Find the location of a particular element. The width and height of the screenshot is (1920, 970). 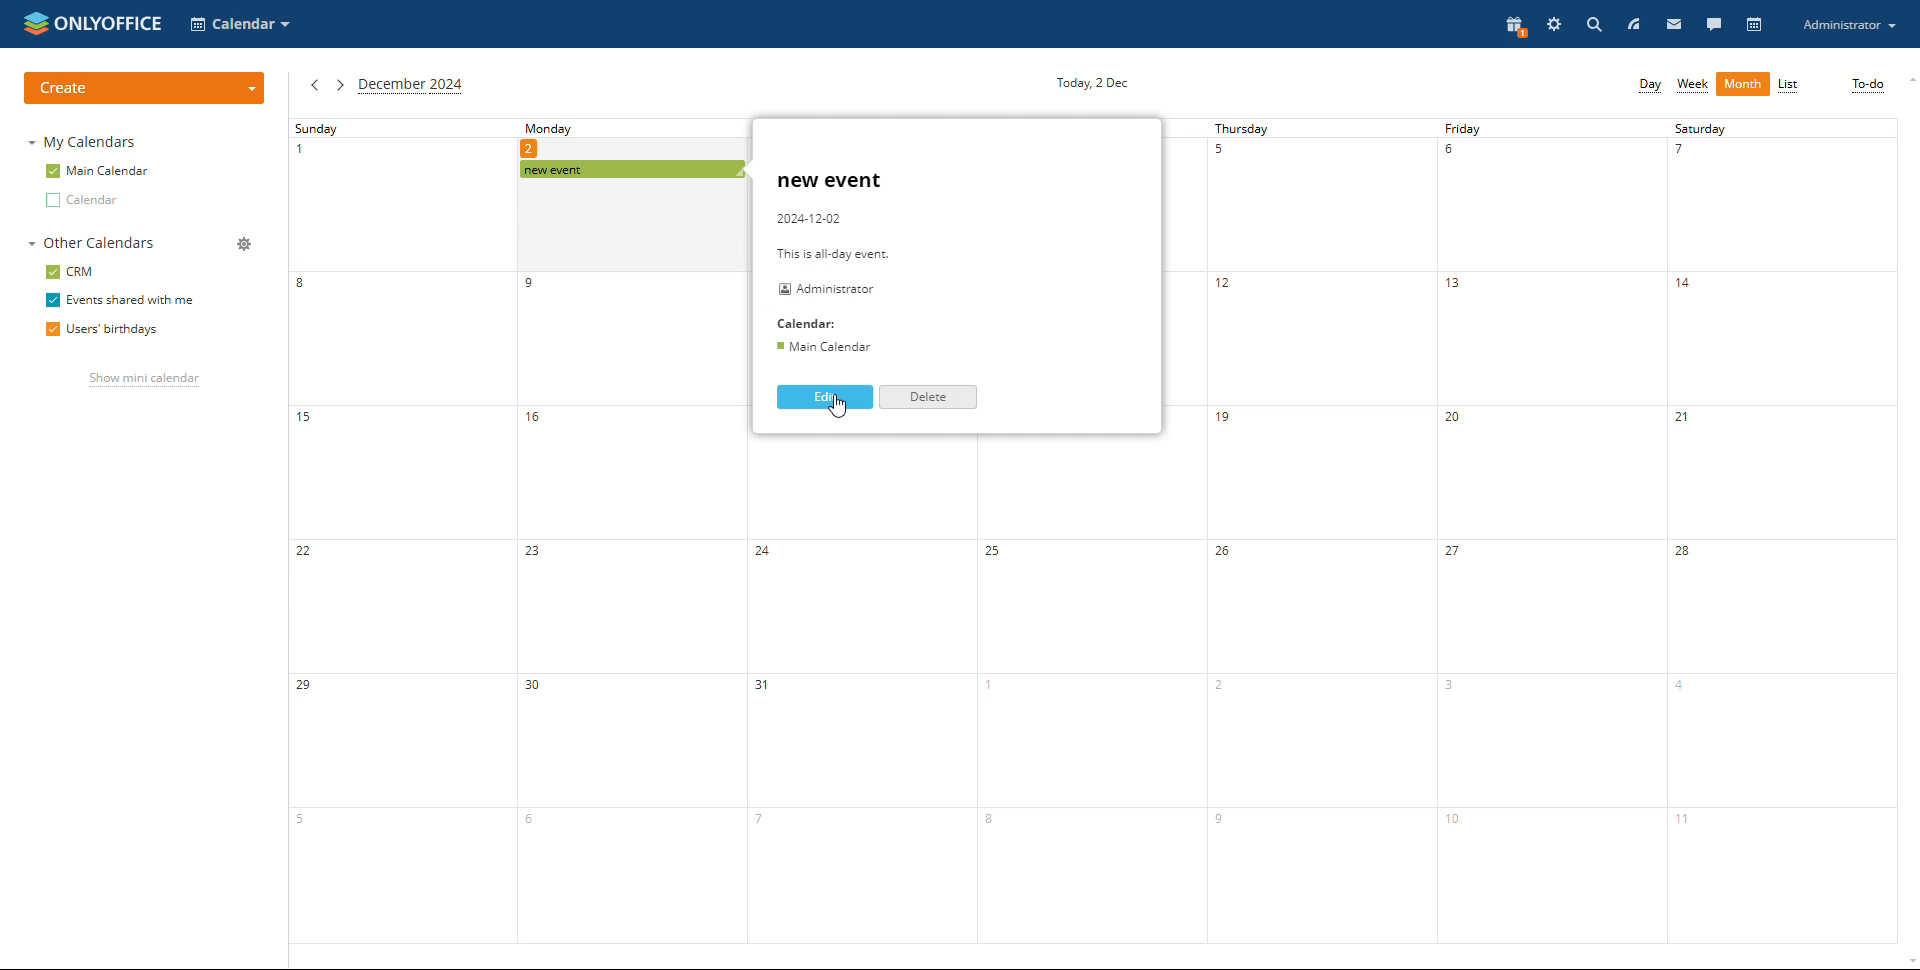

wednesday is located at coordinates (1090, 694).